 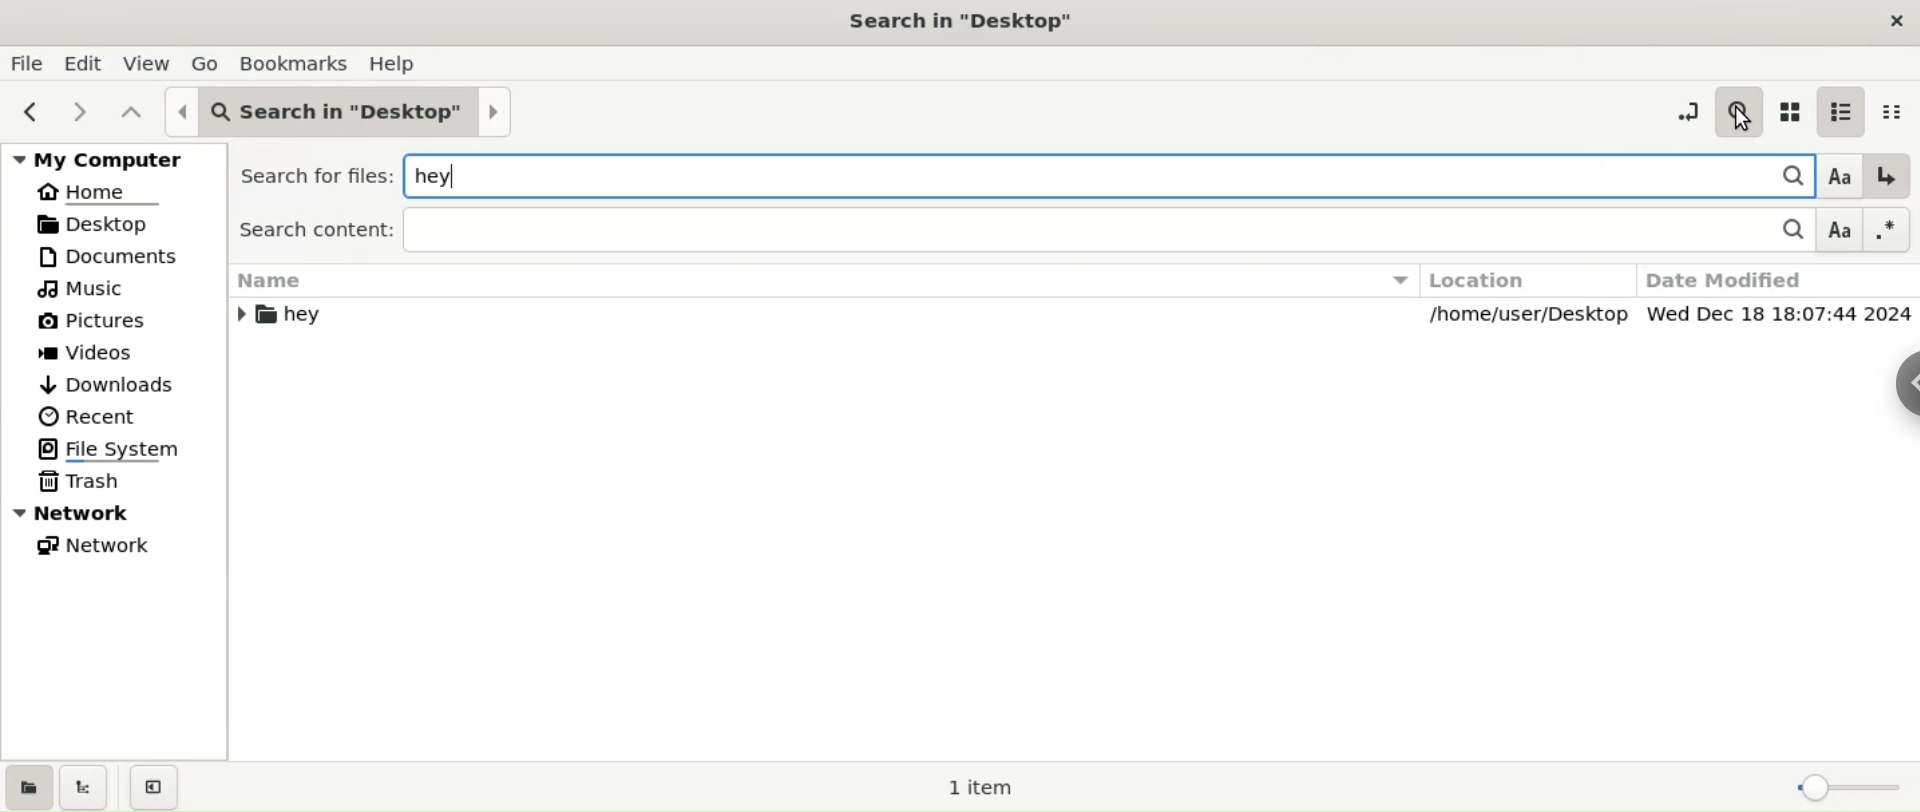 I want to click on go, so click(x=205, y=64).